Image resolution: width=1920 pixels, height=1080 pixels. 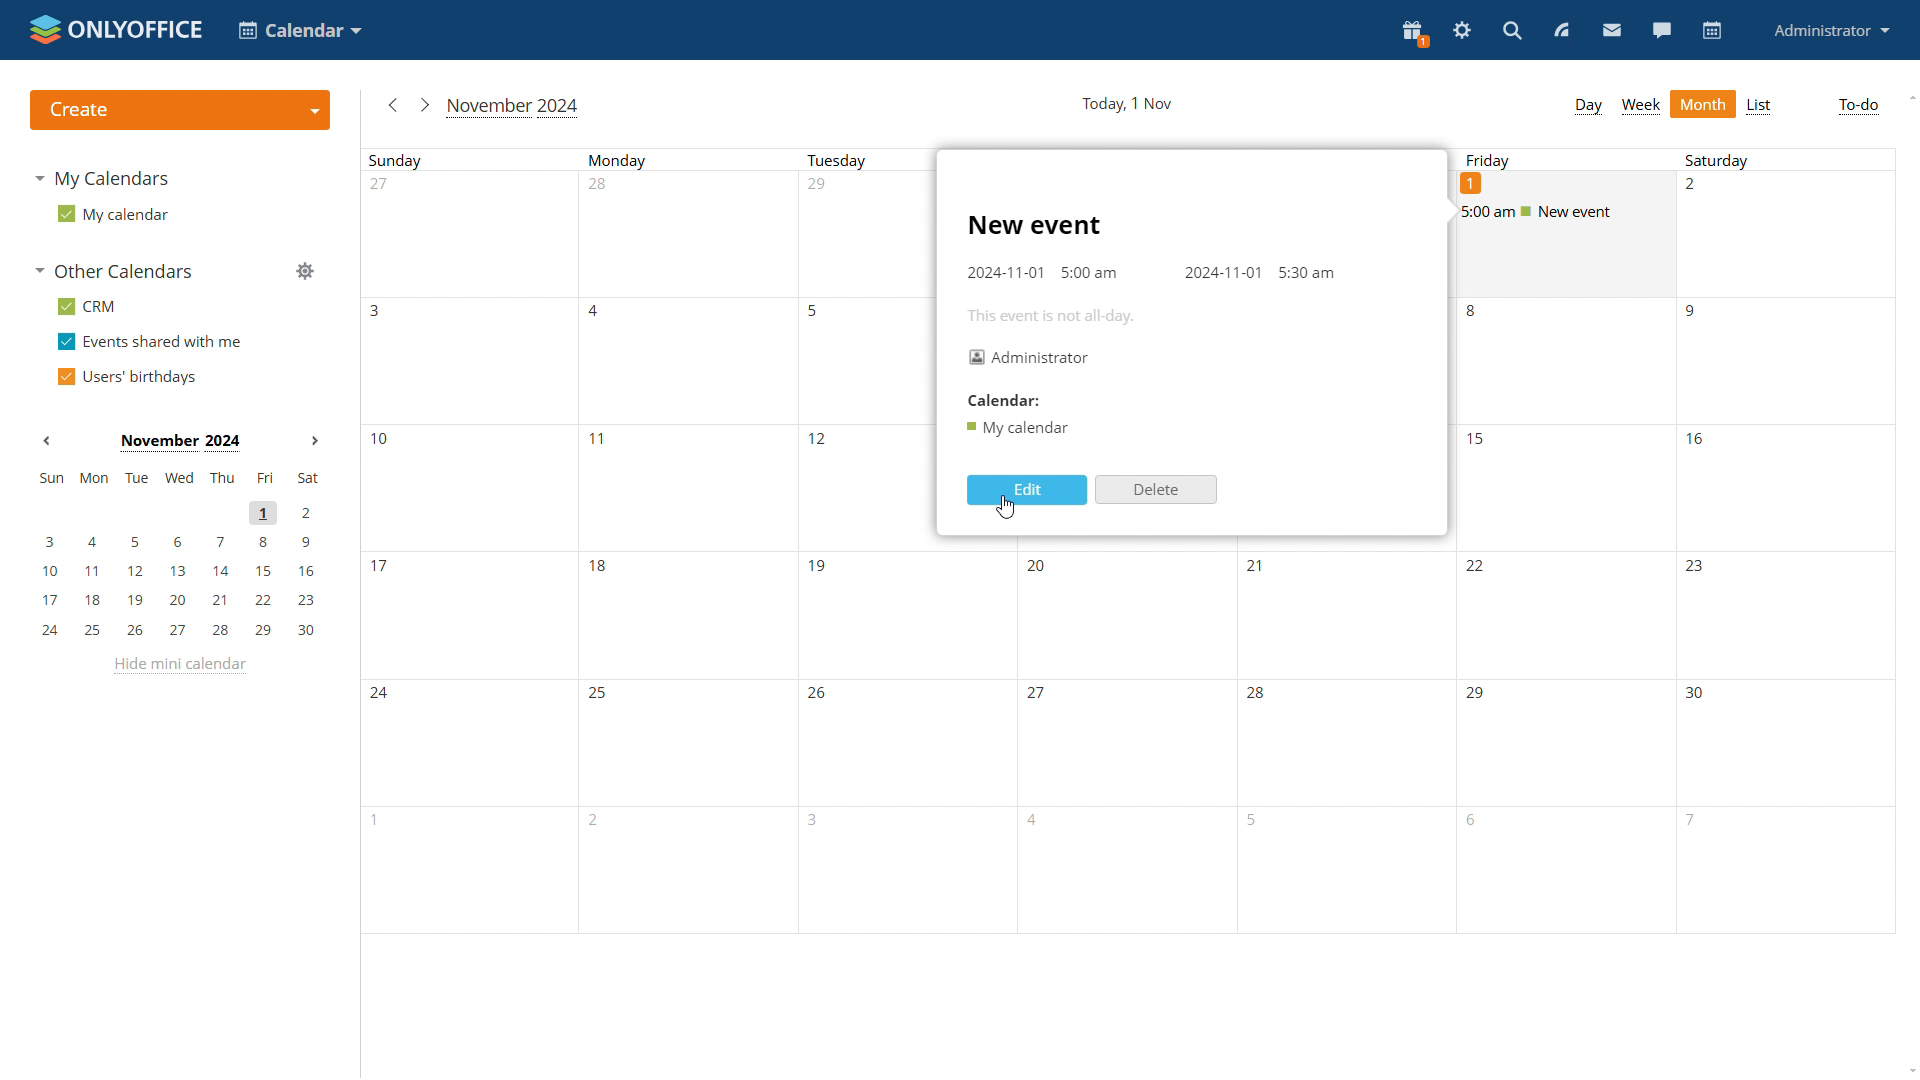 What do you see at coordinates (114, 272) in the screenshot?
I see `other calendars` at bounding box center [114, 272].